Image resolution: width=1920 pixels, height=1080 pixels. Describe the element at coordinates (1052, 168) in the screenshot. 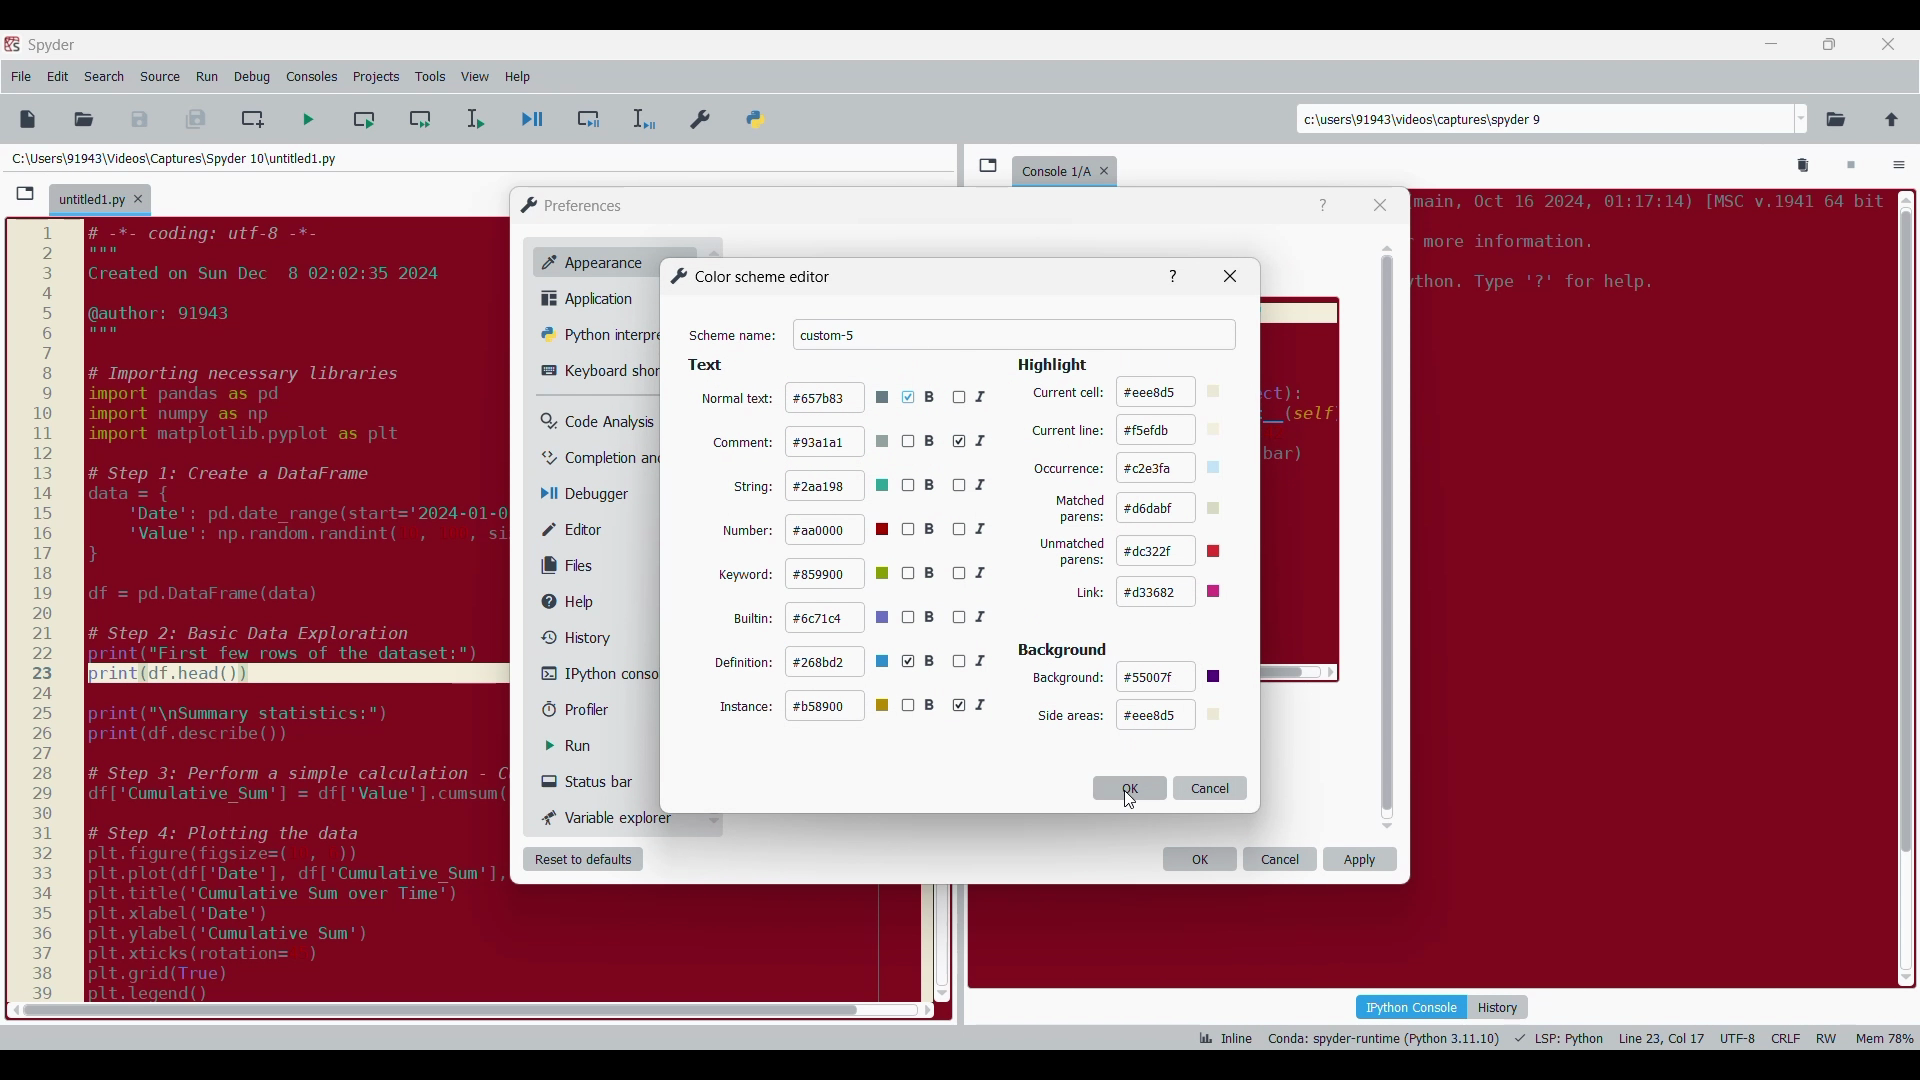

I see `console` at that location.